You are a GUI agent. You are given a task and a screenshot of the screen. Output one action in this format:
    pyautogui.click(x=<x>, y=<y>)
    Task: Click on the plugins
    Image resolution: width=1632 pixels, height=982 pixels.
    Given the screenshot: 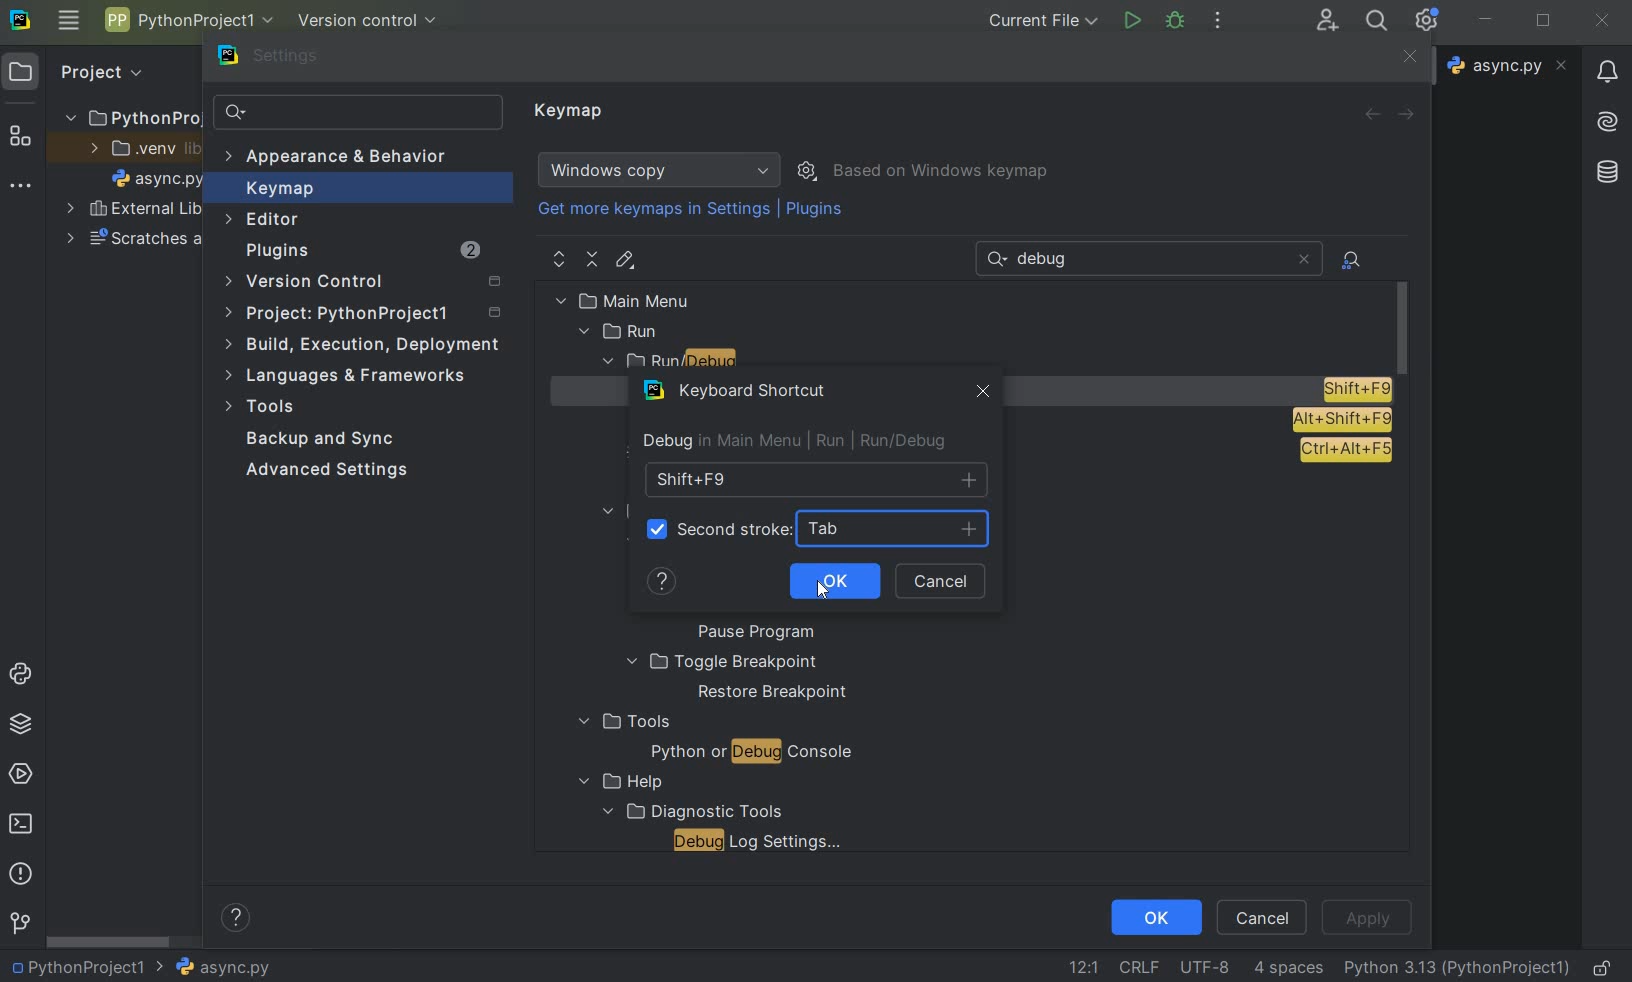 What is the action you would take?
    pyautogui.click(x=361, y=253)
    